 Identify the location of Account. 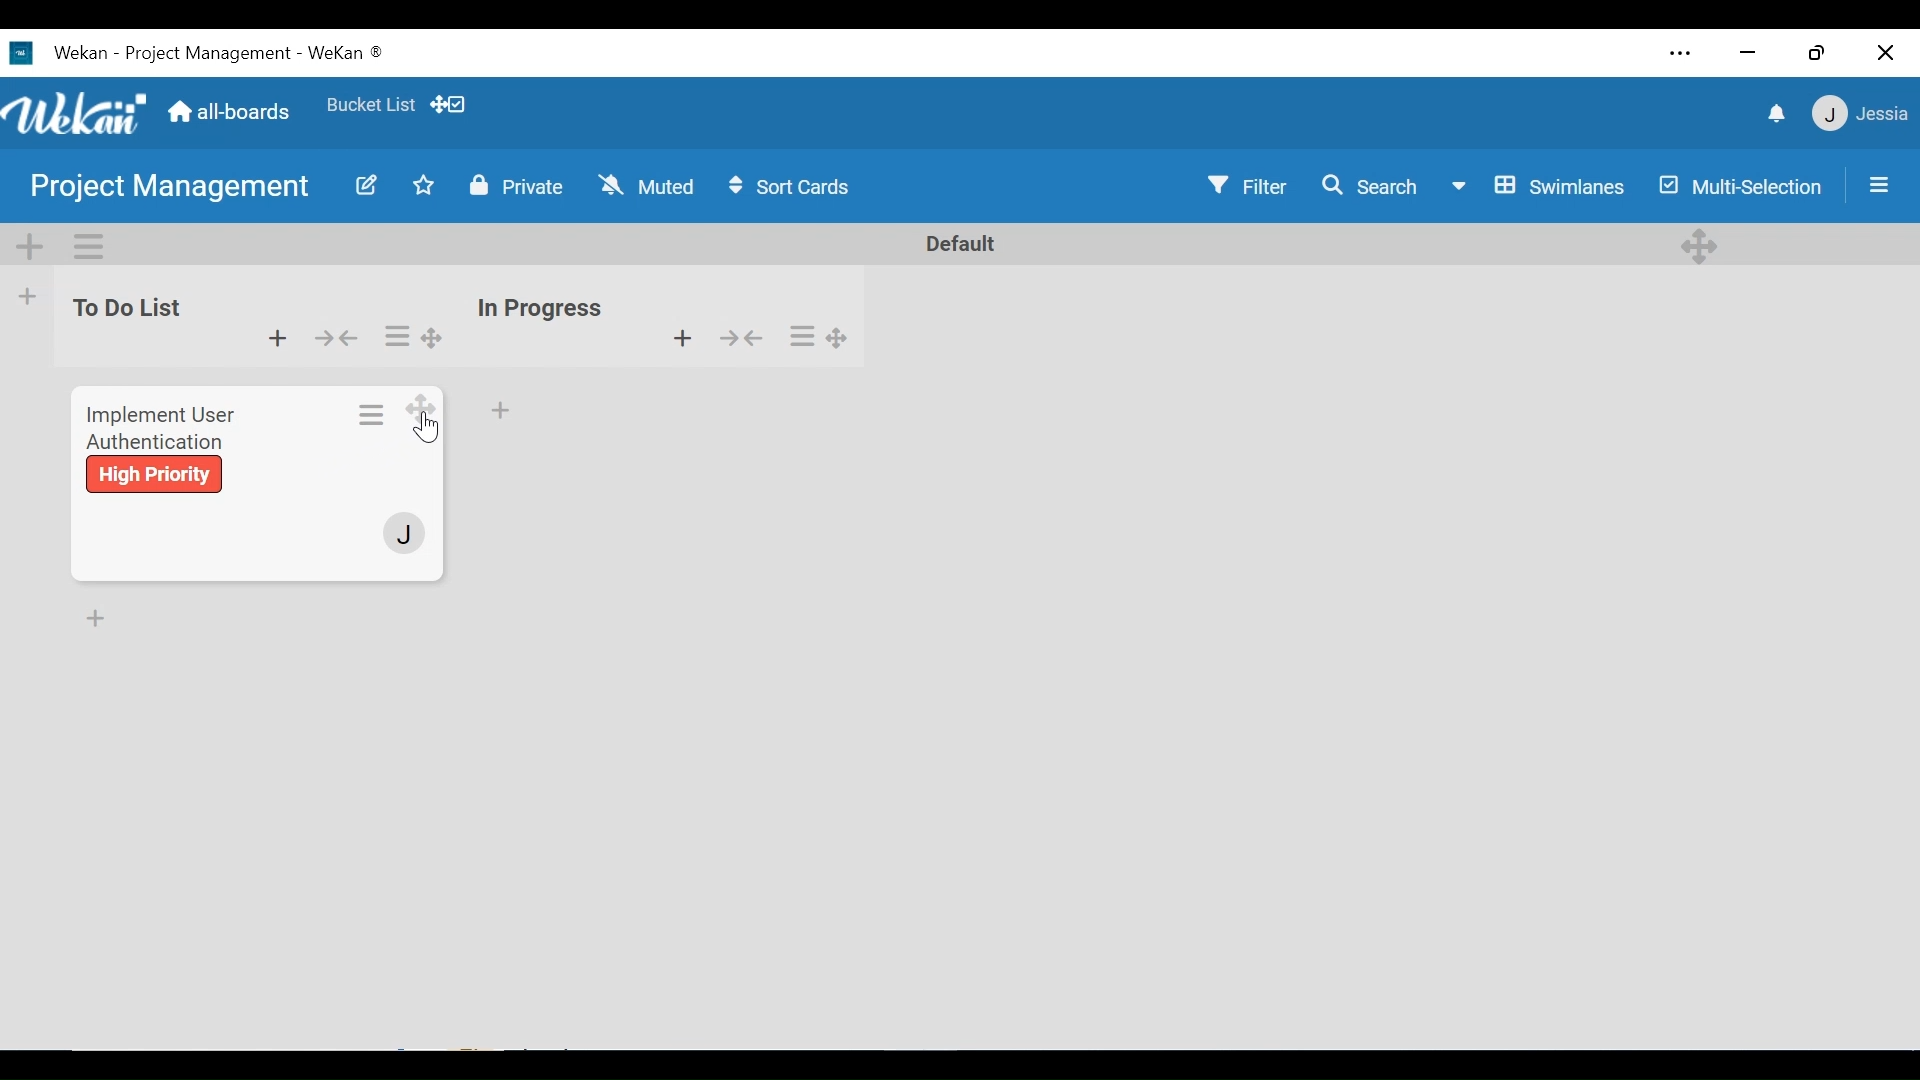
(404, 535).